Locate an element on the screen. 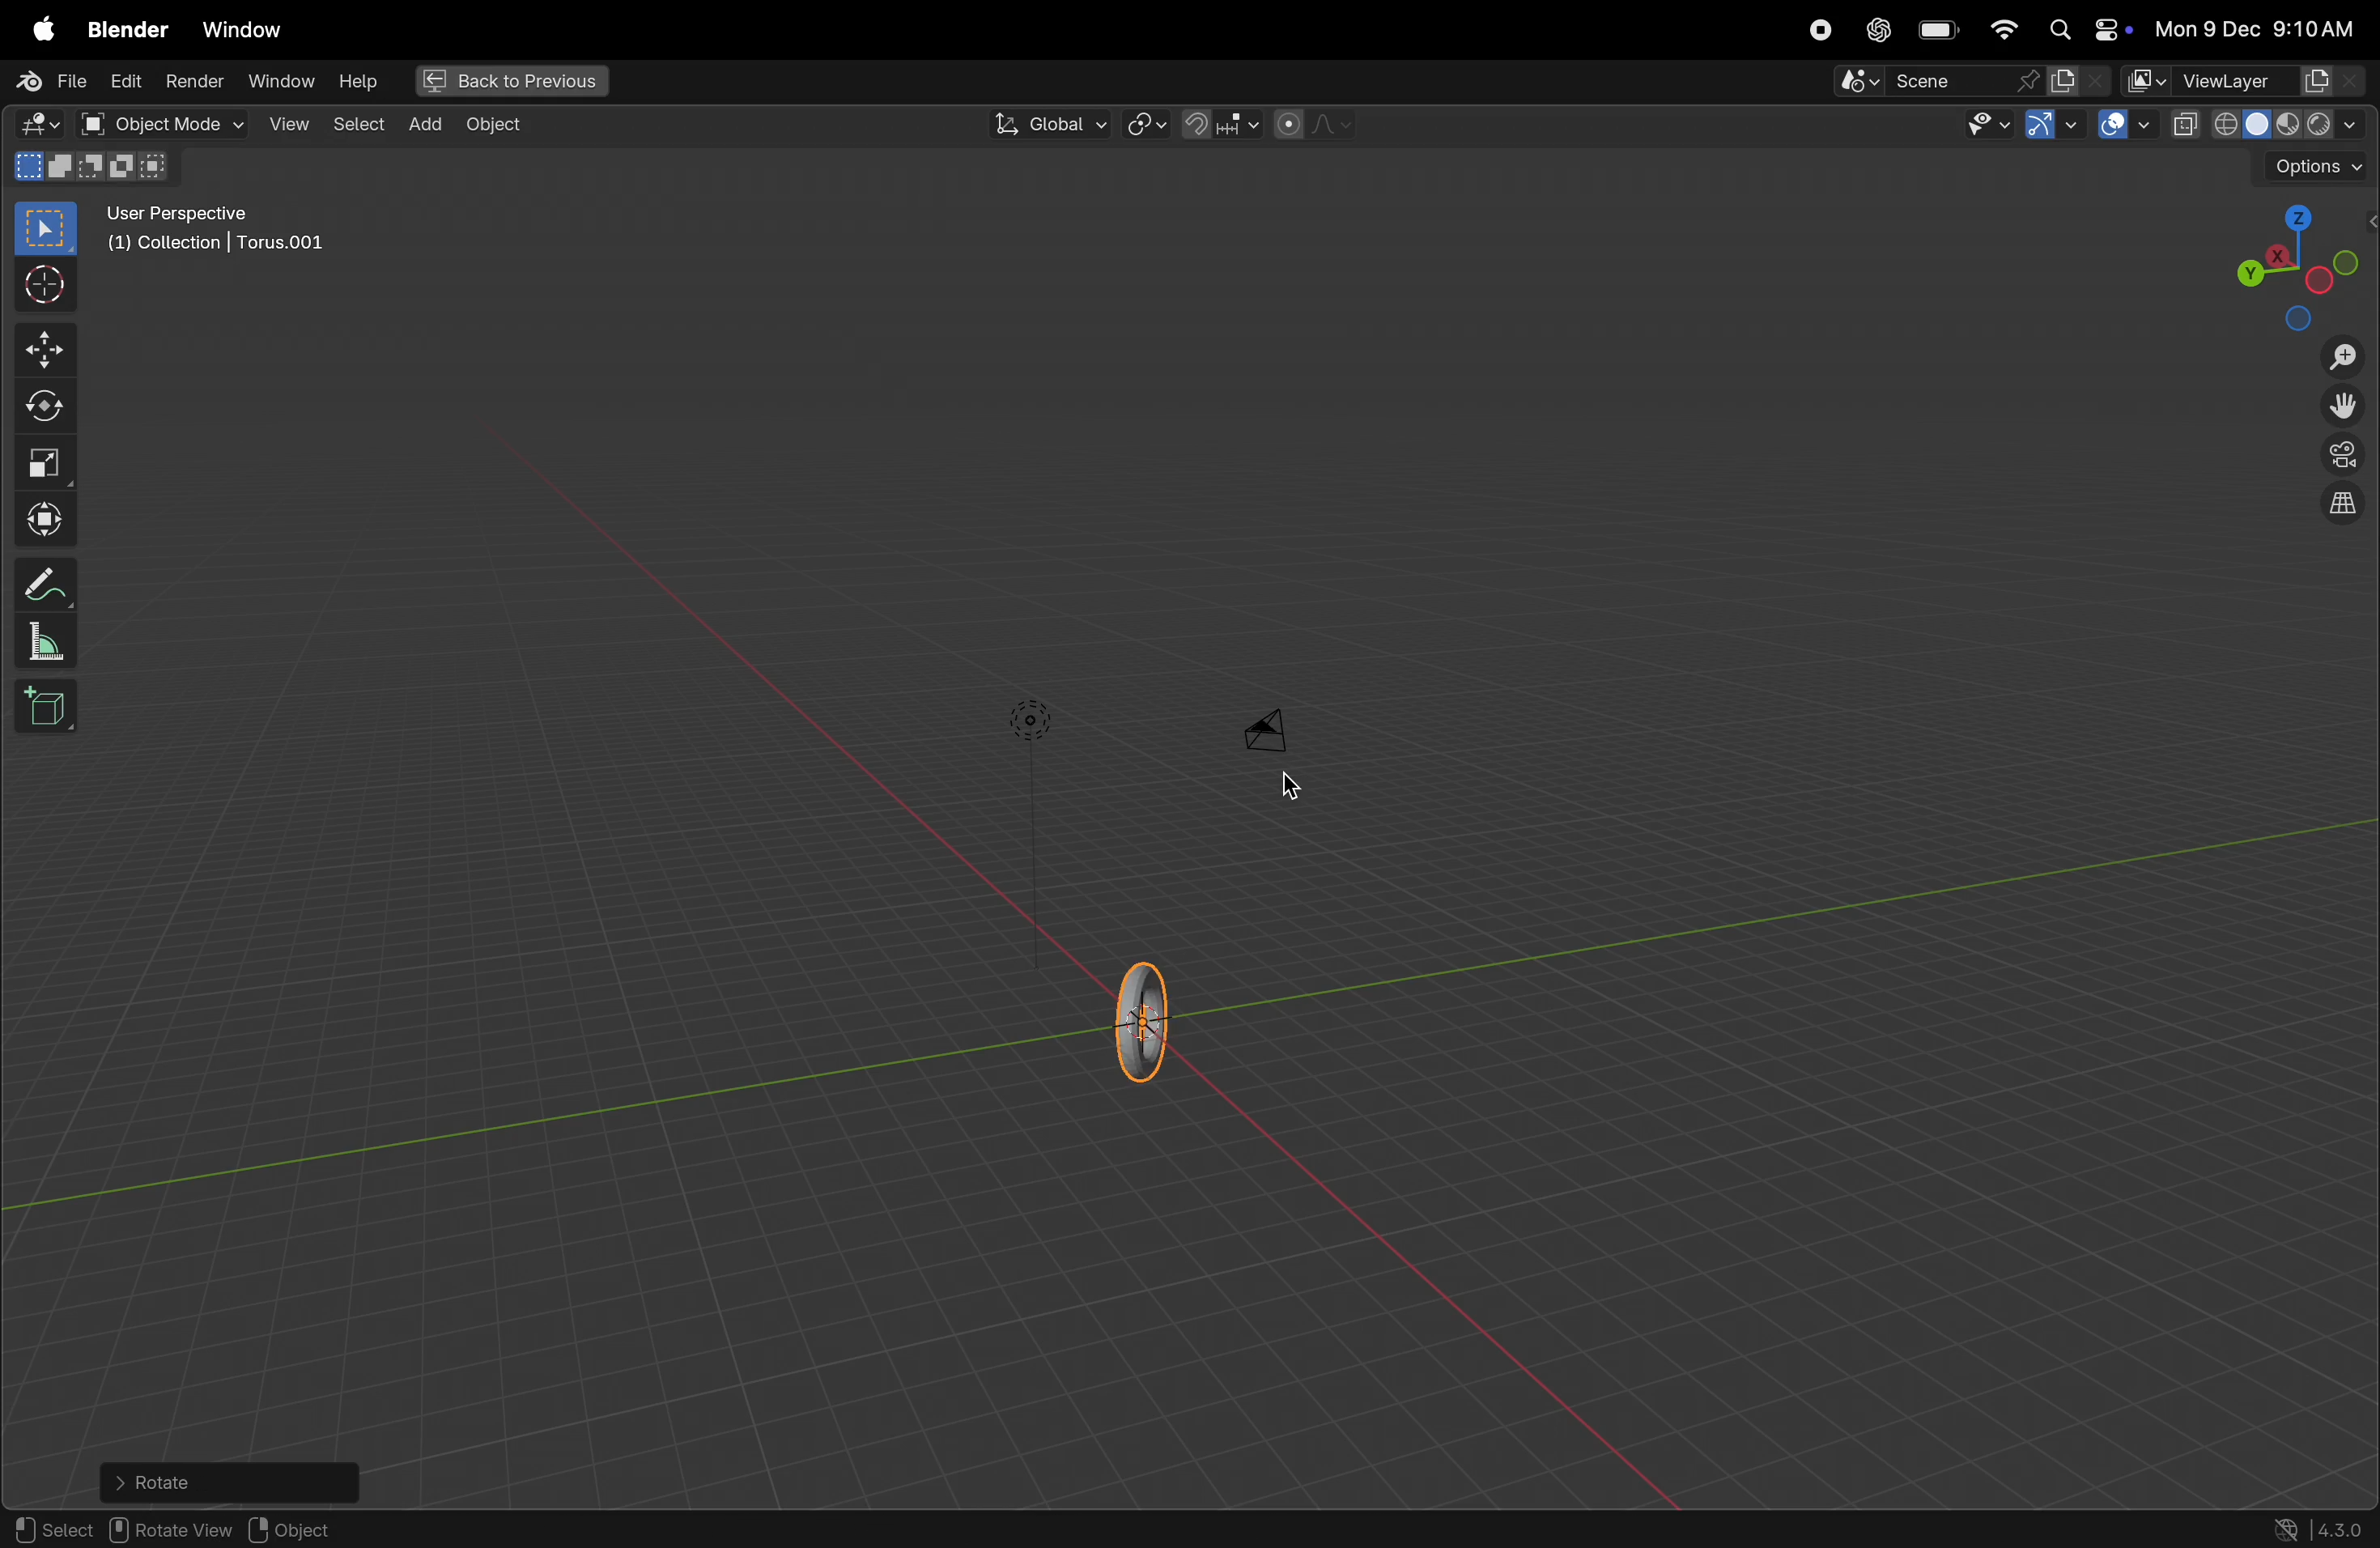 Image resolution: width=2380 pixels, height=1548 pixels. scene is located at coordinates (1939, 81).